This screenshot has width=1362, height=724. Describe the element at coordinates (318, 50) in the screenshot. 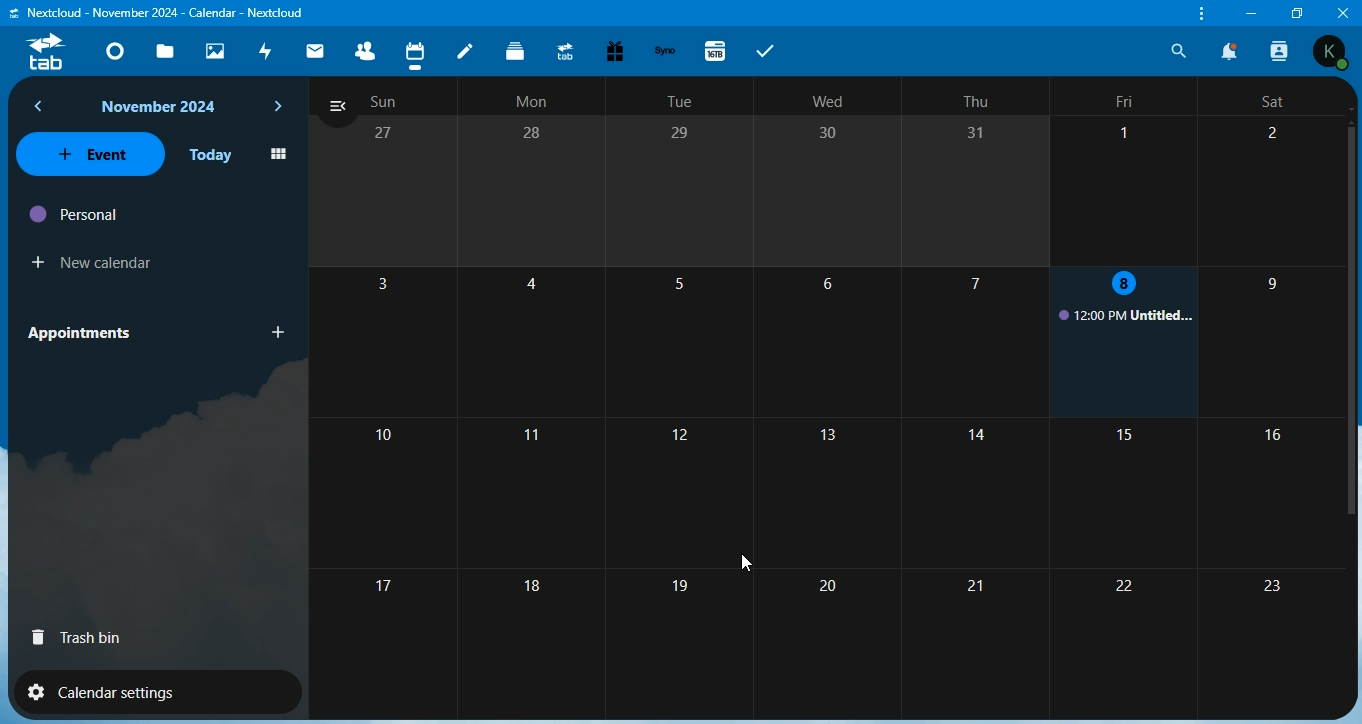

I see `mail` at that location.